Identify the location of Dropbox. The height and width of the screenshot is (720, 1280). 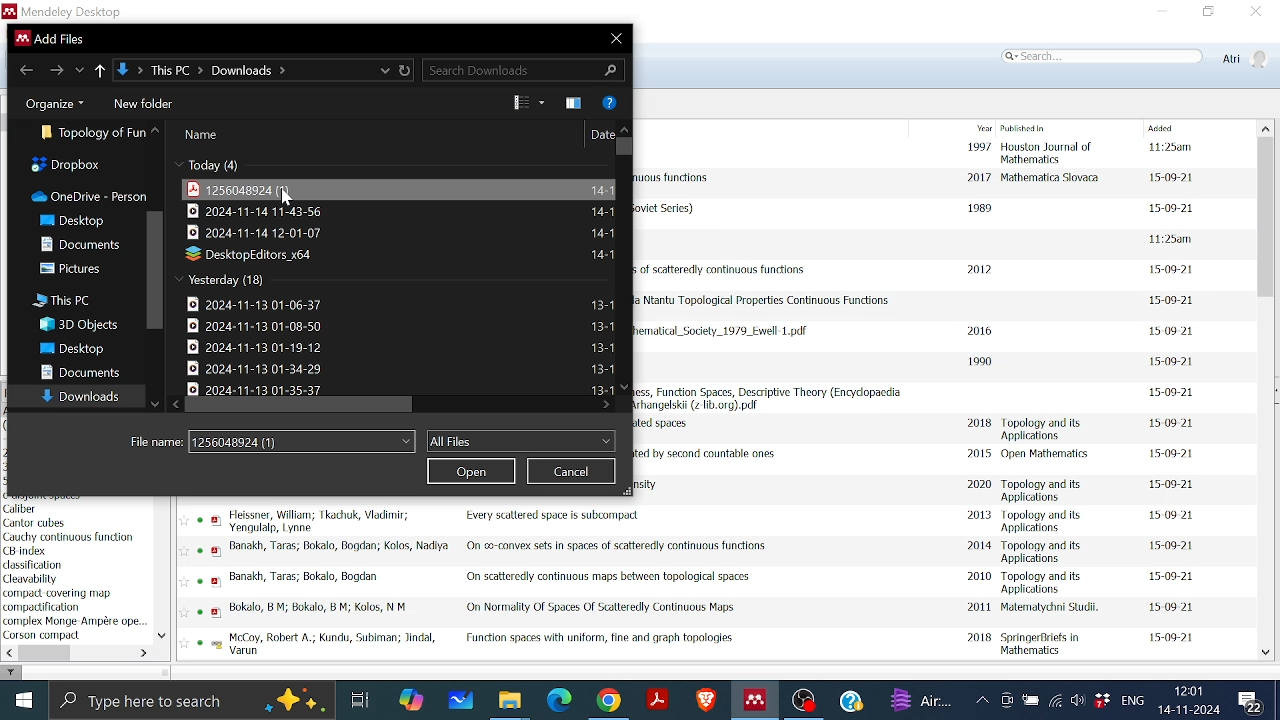
(1101, 699).